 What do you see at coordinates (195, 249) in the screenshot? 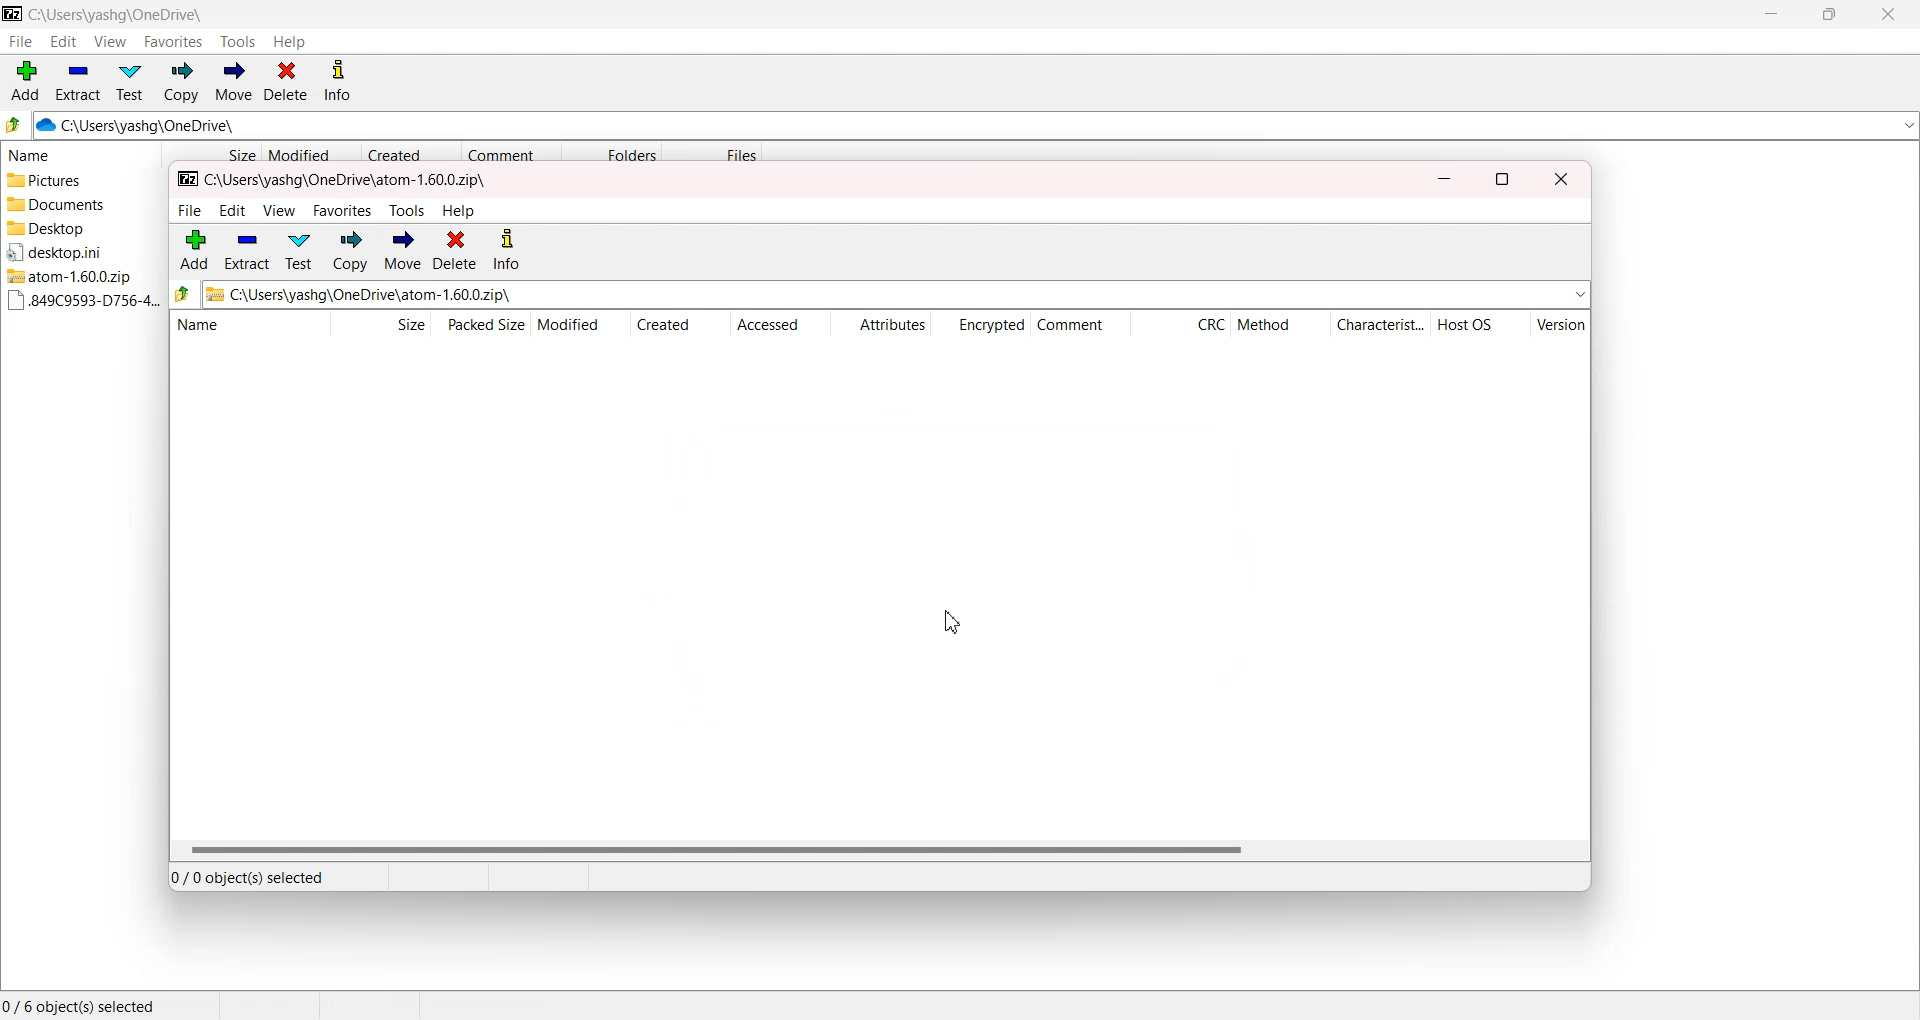
I see `add` at bounding box center [195, 249].